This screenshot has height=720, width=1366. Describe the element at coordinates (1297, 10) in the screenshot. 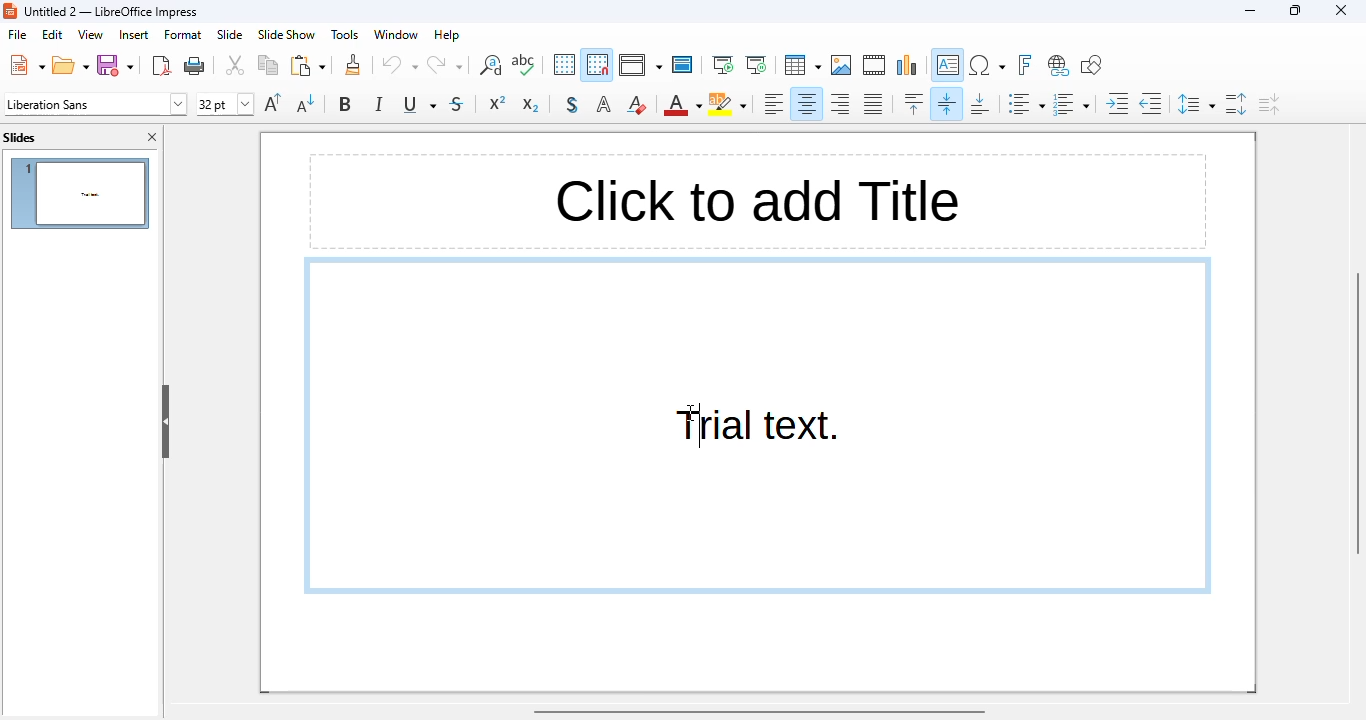

I see `maximize` at that location.